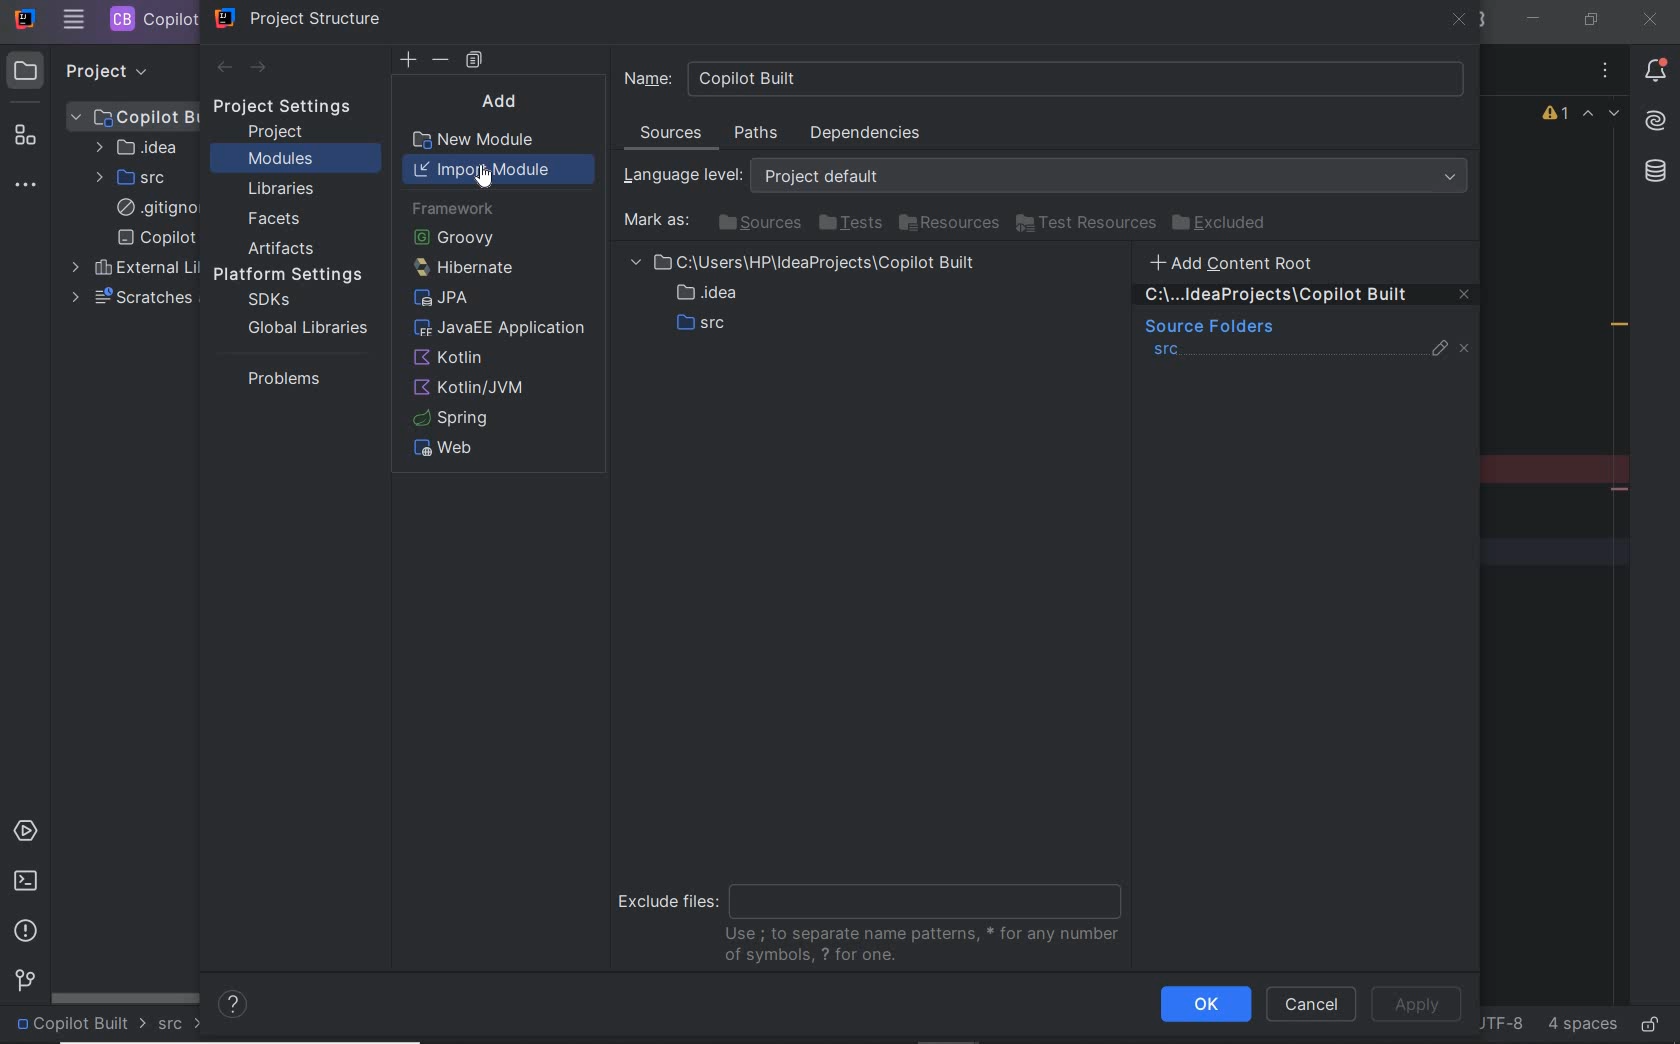 The image size is (1680, 1044). I want to click on project name, so click(80, 1025).